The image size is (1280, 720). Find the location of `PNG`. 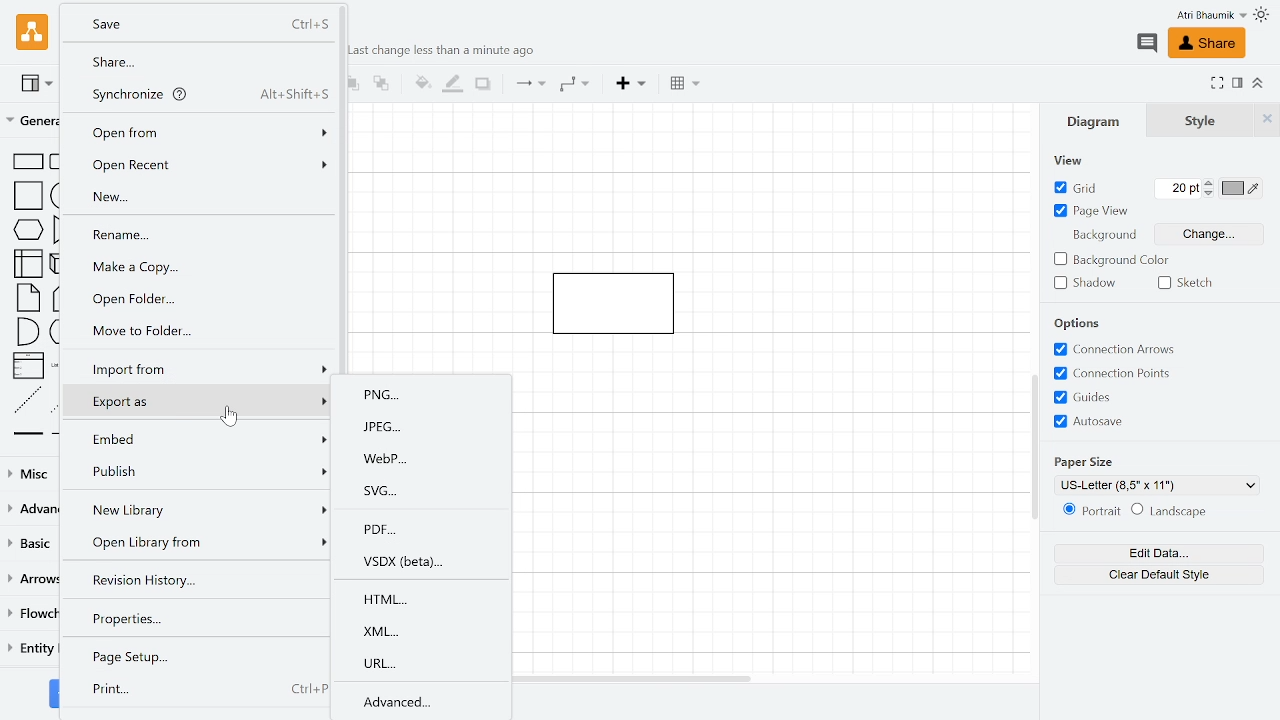

PNG is located at coordinates (425, 396).